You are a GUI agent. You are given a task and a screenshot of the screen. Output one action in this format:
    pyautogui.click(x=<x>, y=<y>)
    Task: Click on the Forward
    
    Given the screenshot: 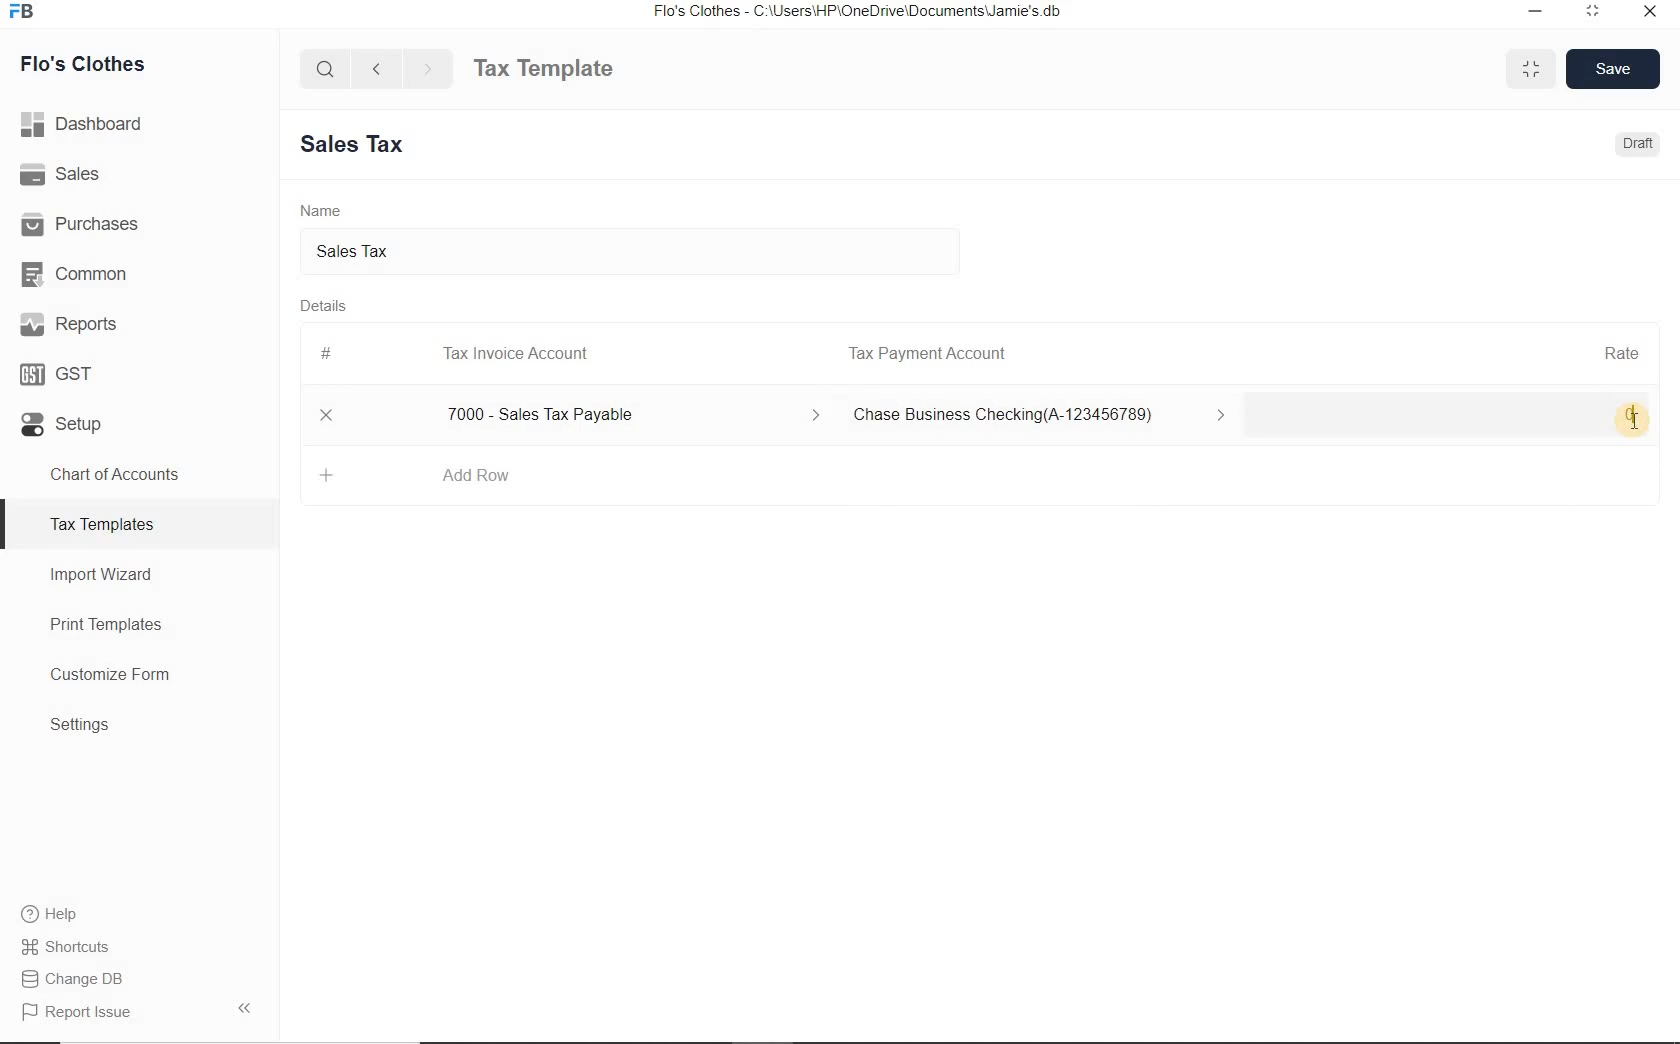 What is the action you would take?
    pyautogui.click(x=429, y=68)
    